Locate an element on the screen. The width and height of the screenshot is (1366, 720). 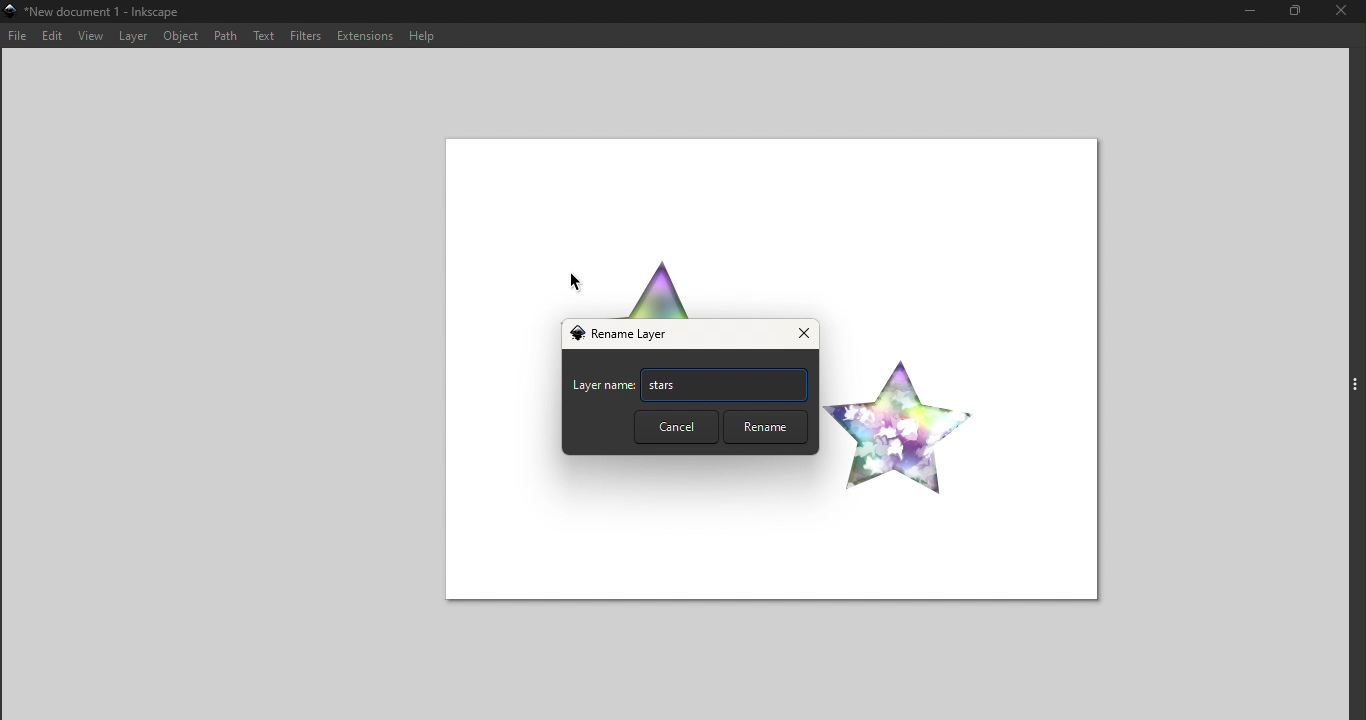
text is located at coordinates (265, 35).